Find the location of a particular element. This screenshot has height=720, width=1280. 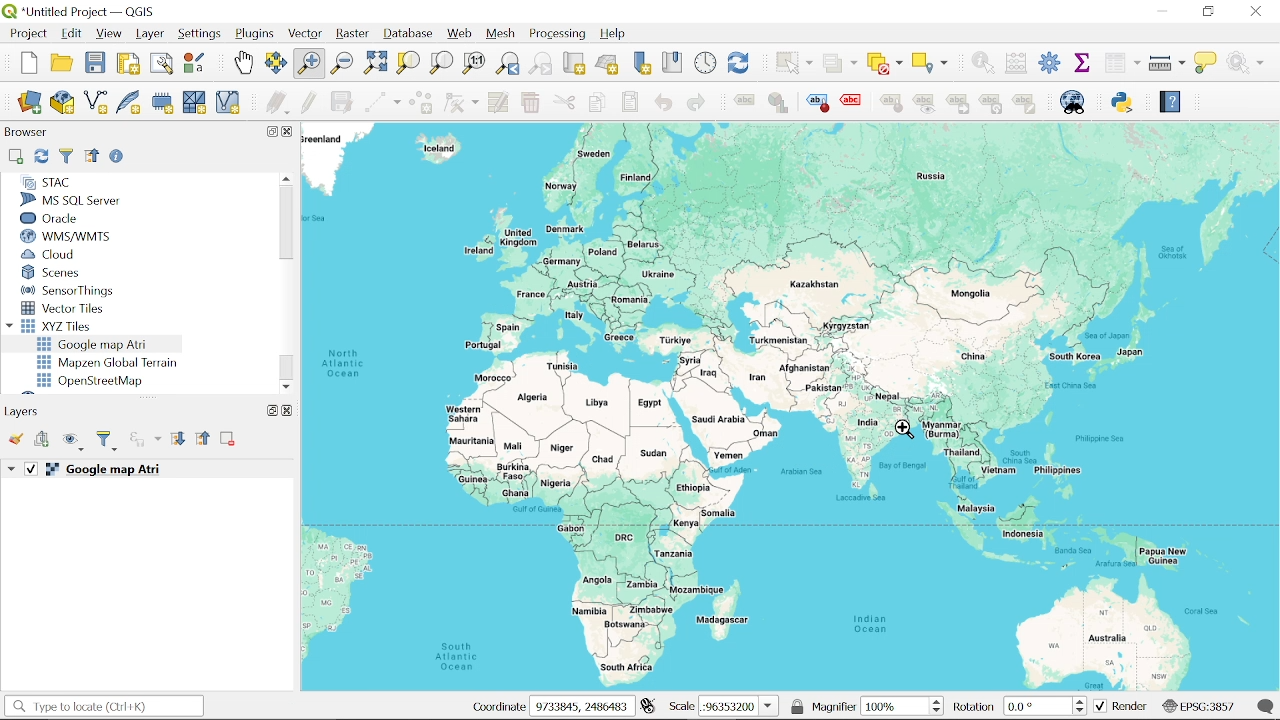

lock is located at coordinates (798, 706).